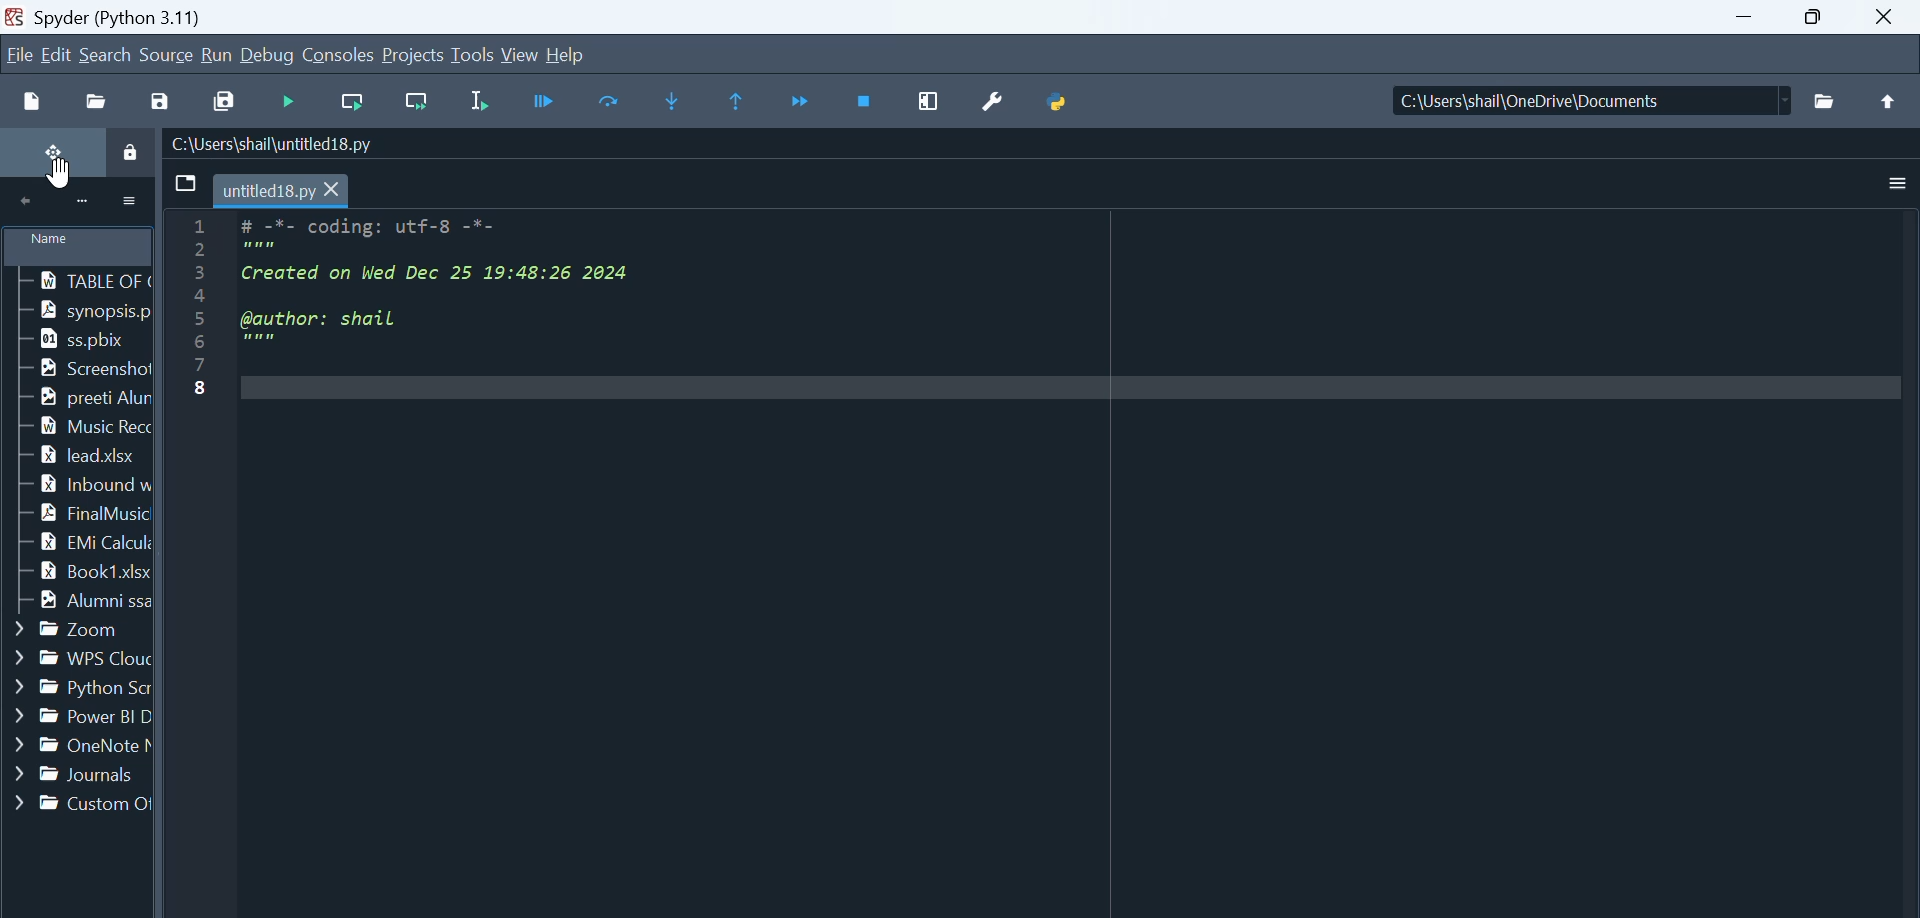 The image size is (1920, 918). I want to click on more options, so click(132, 200).